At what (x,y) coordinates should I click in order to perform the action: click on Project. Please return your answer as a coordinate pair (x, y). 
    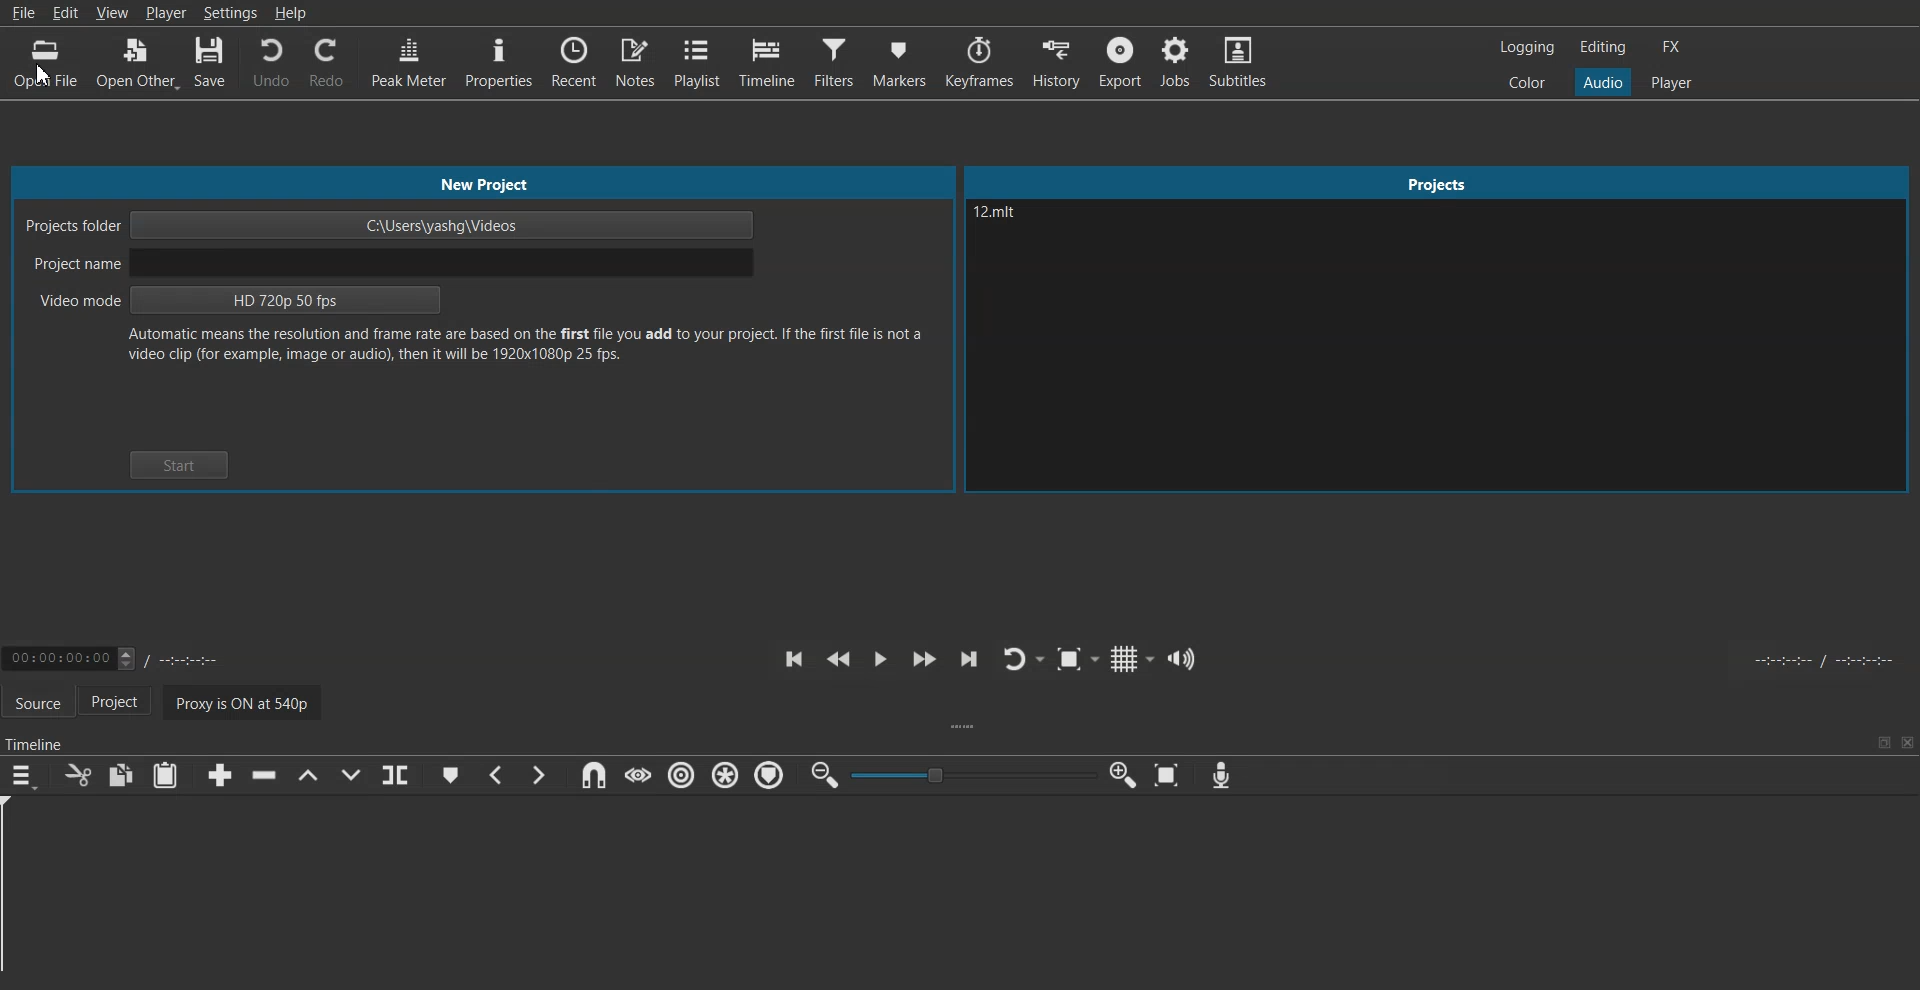
    Looking at the image, I should click on (122, 703).